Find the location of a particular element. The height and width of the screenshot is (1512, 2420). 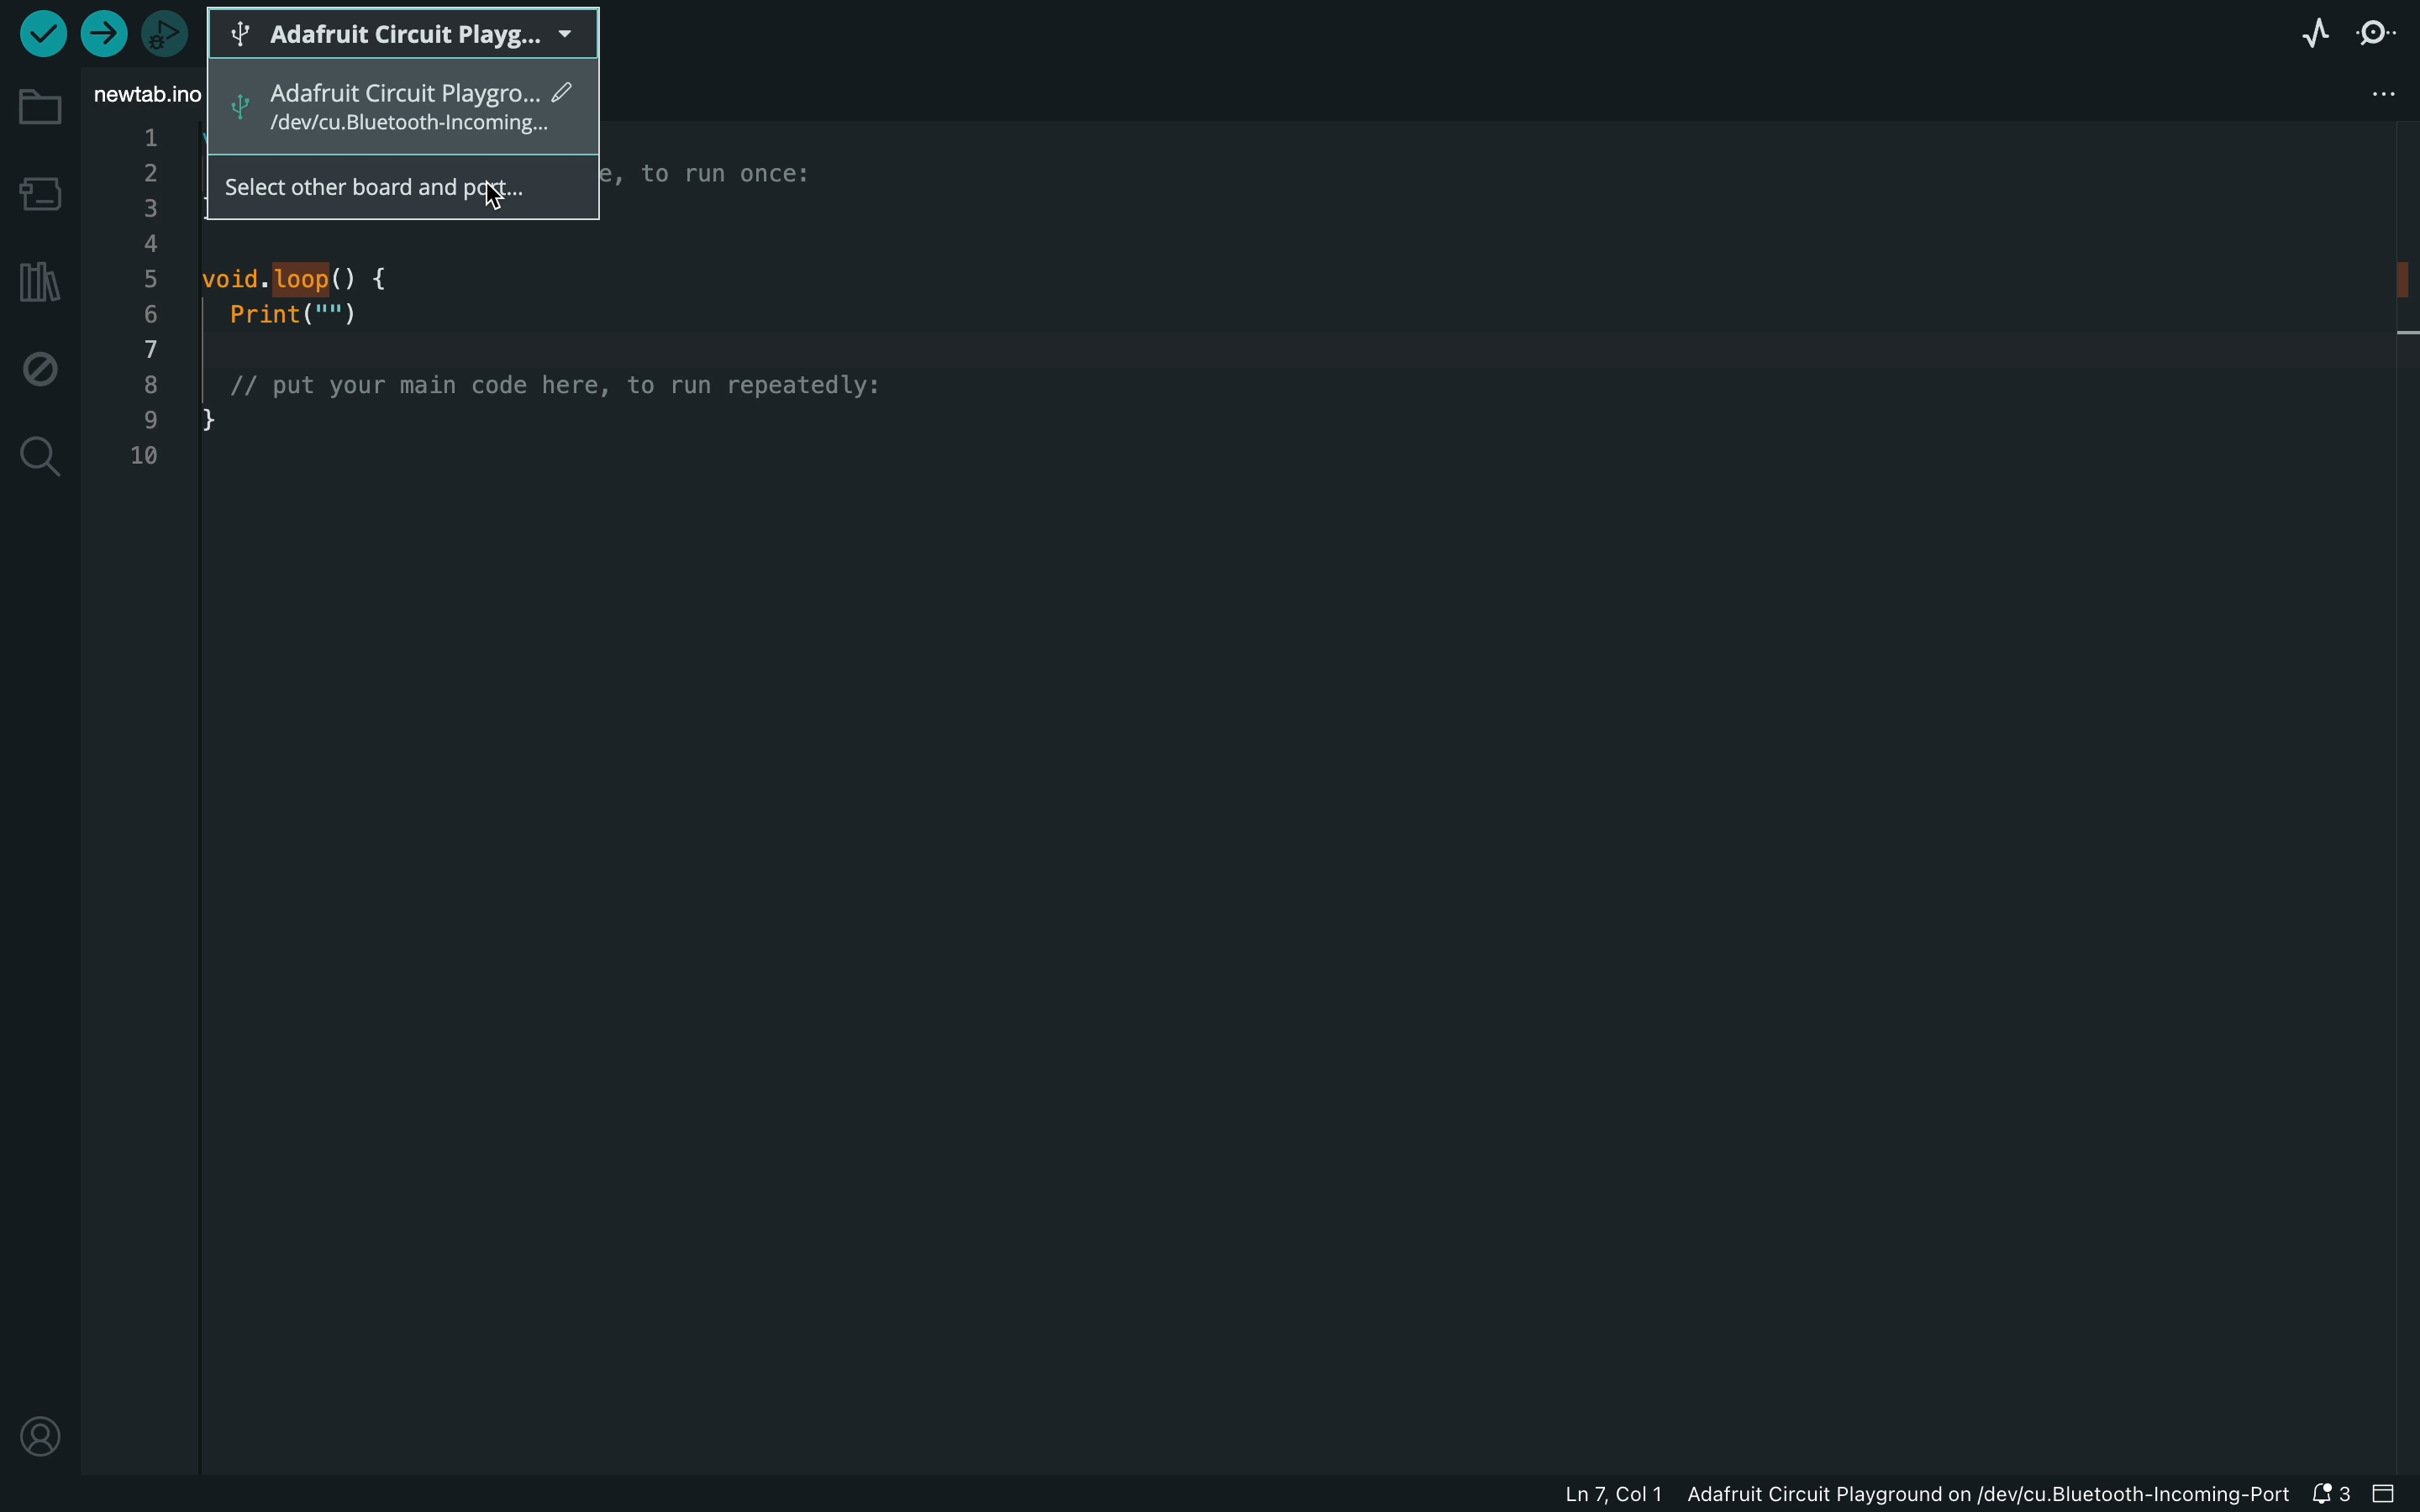

file information is located at coordinates (1878, 1497).